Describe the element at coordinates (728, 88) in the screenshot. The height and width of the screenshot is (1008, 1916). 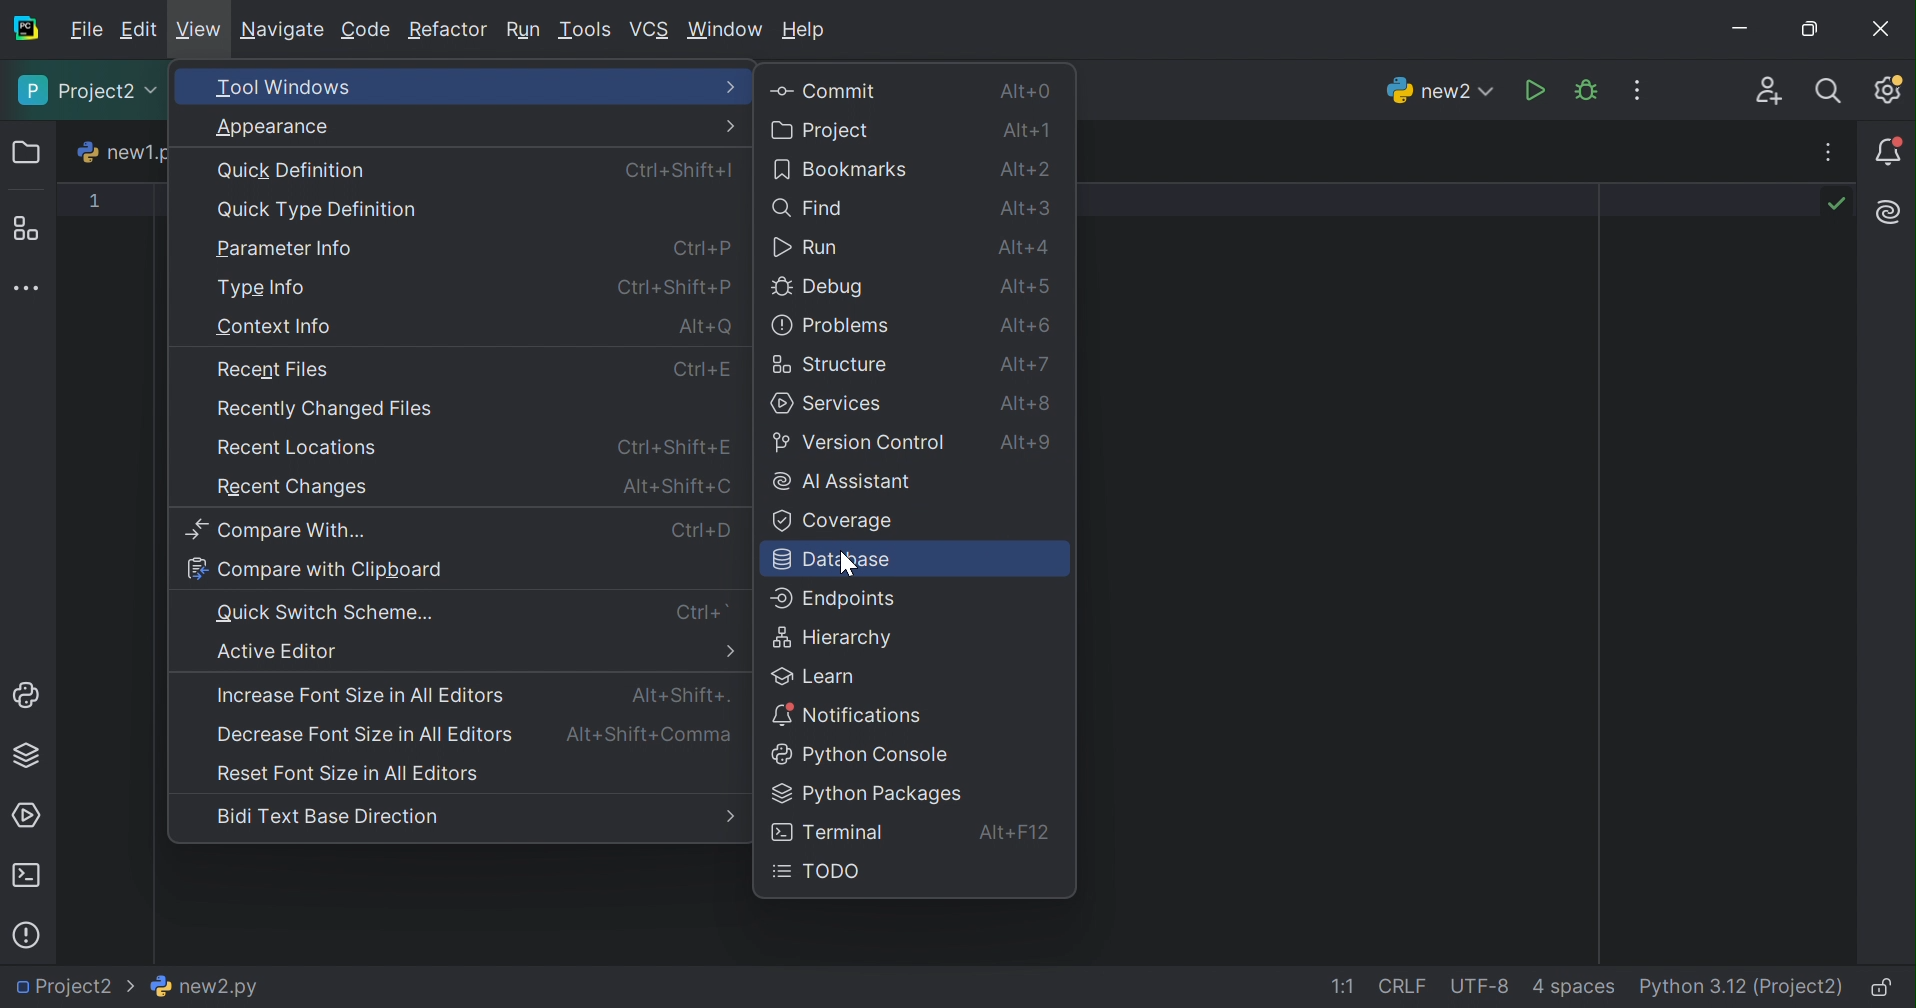
I see `More` at that location.